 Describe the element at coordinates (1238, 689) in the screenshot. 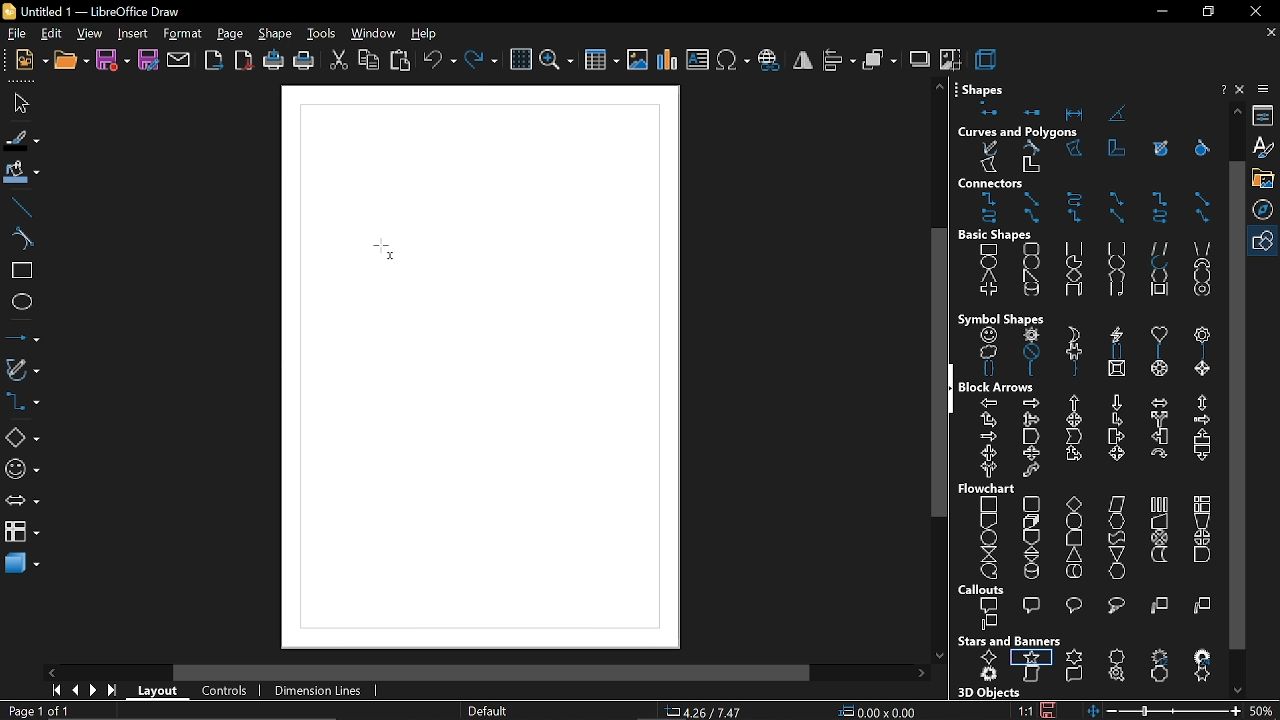

I see `move down` at that location.